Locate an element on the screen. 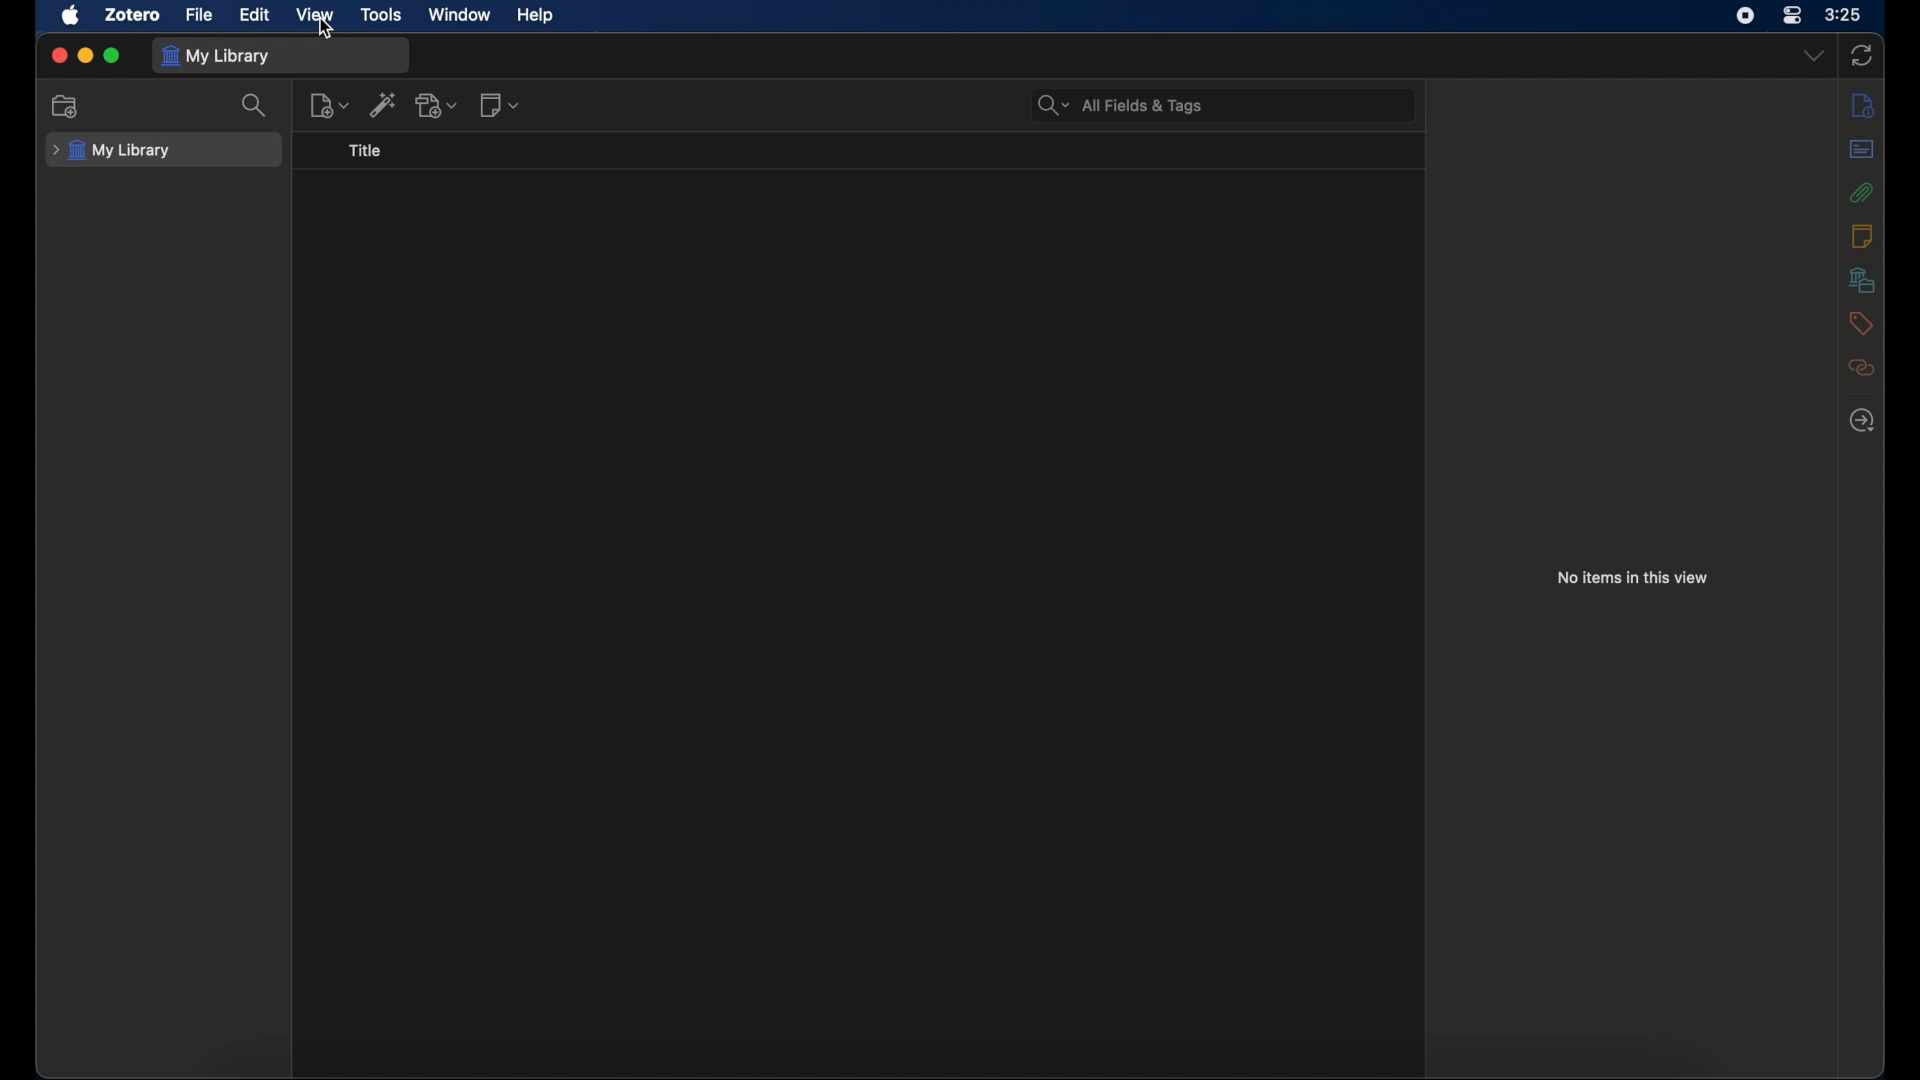 The width and height of the screenshot is (1920, 1080). all fields & tags is located at coordinates (1121, 103).